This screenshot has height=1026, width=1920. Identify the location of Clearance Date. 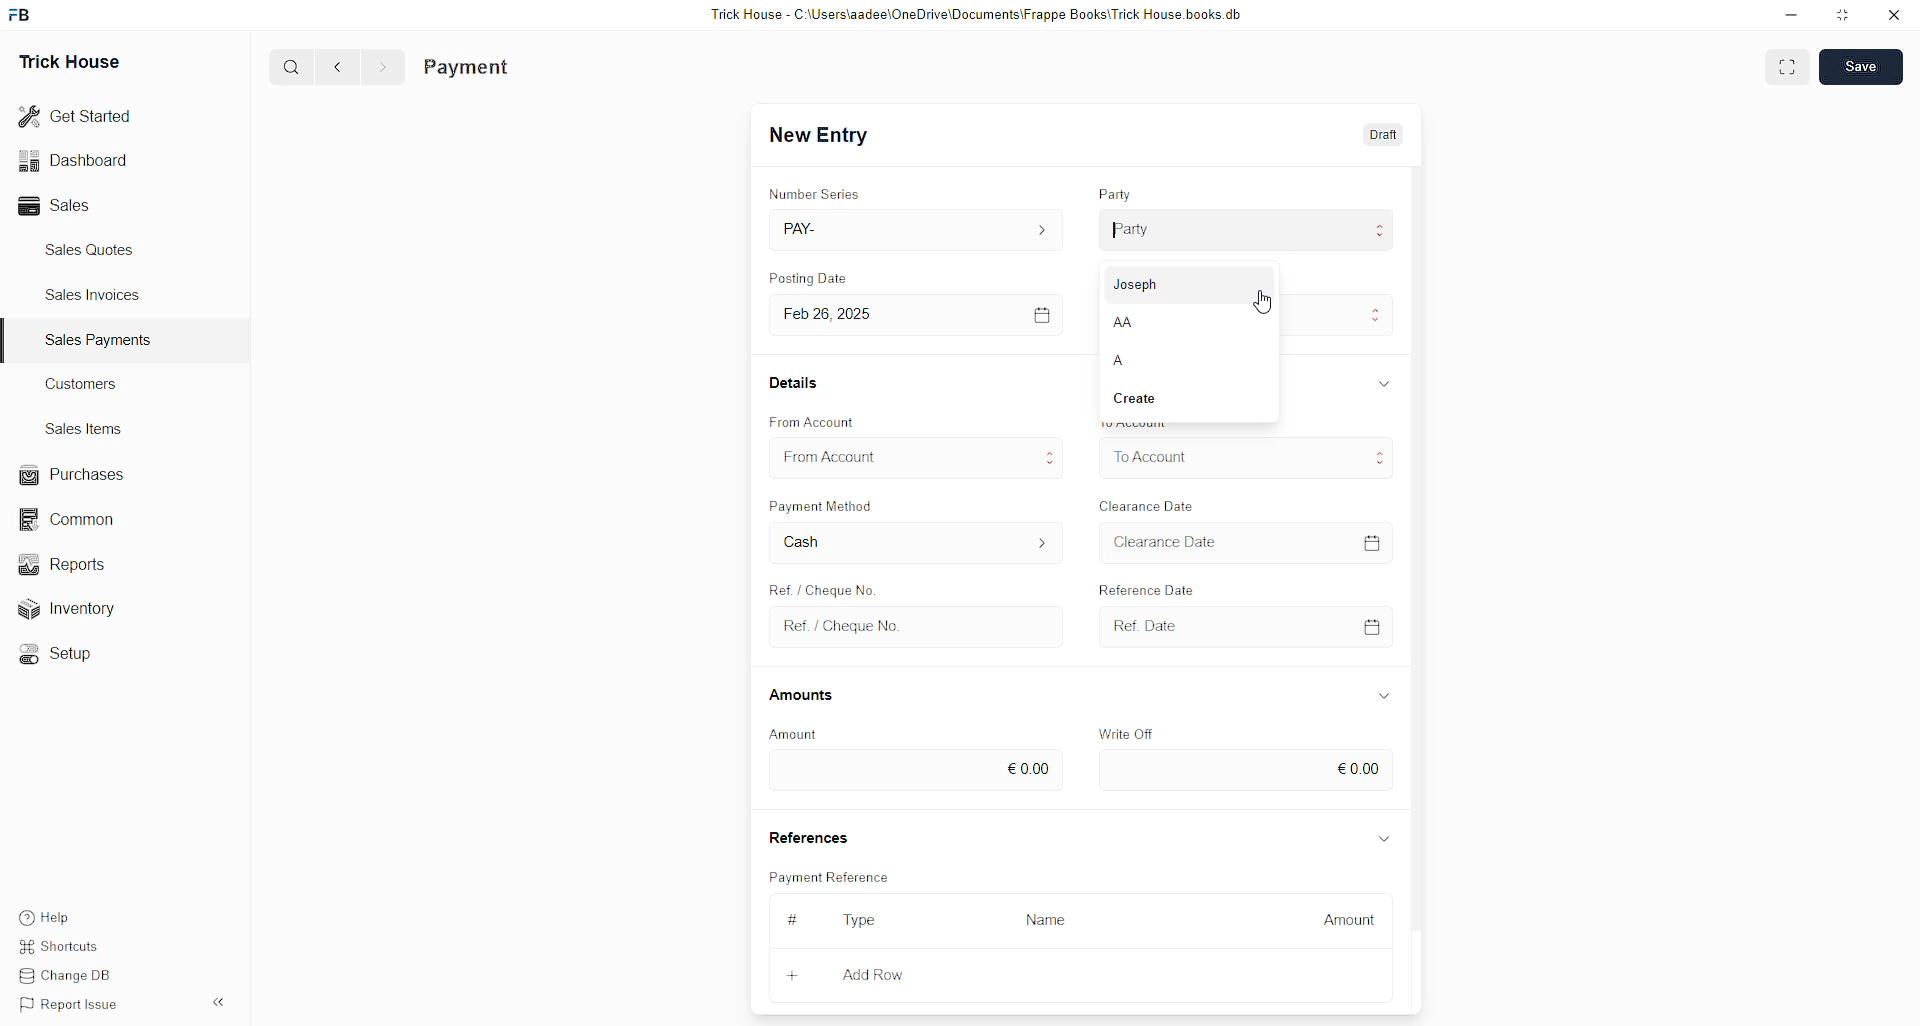
(1148, 506).